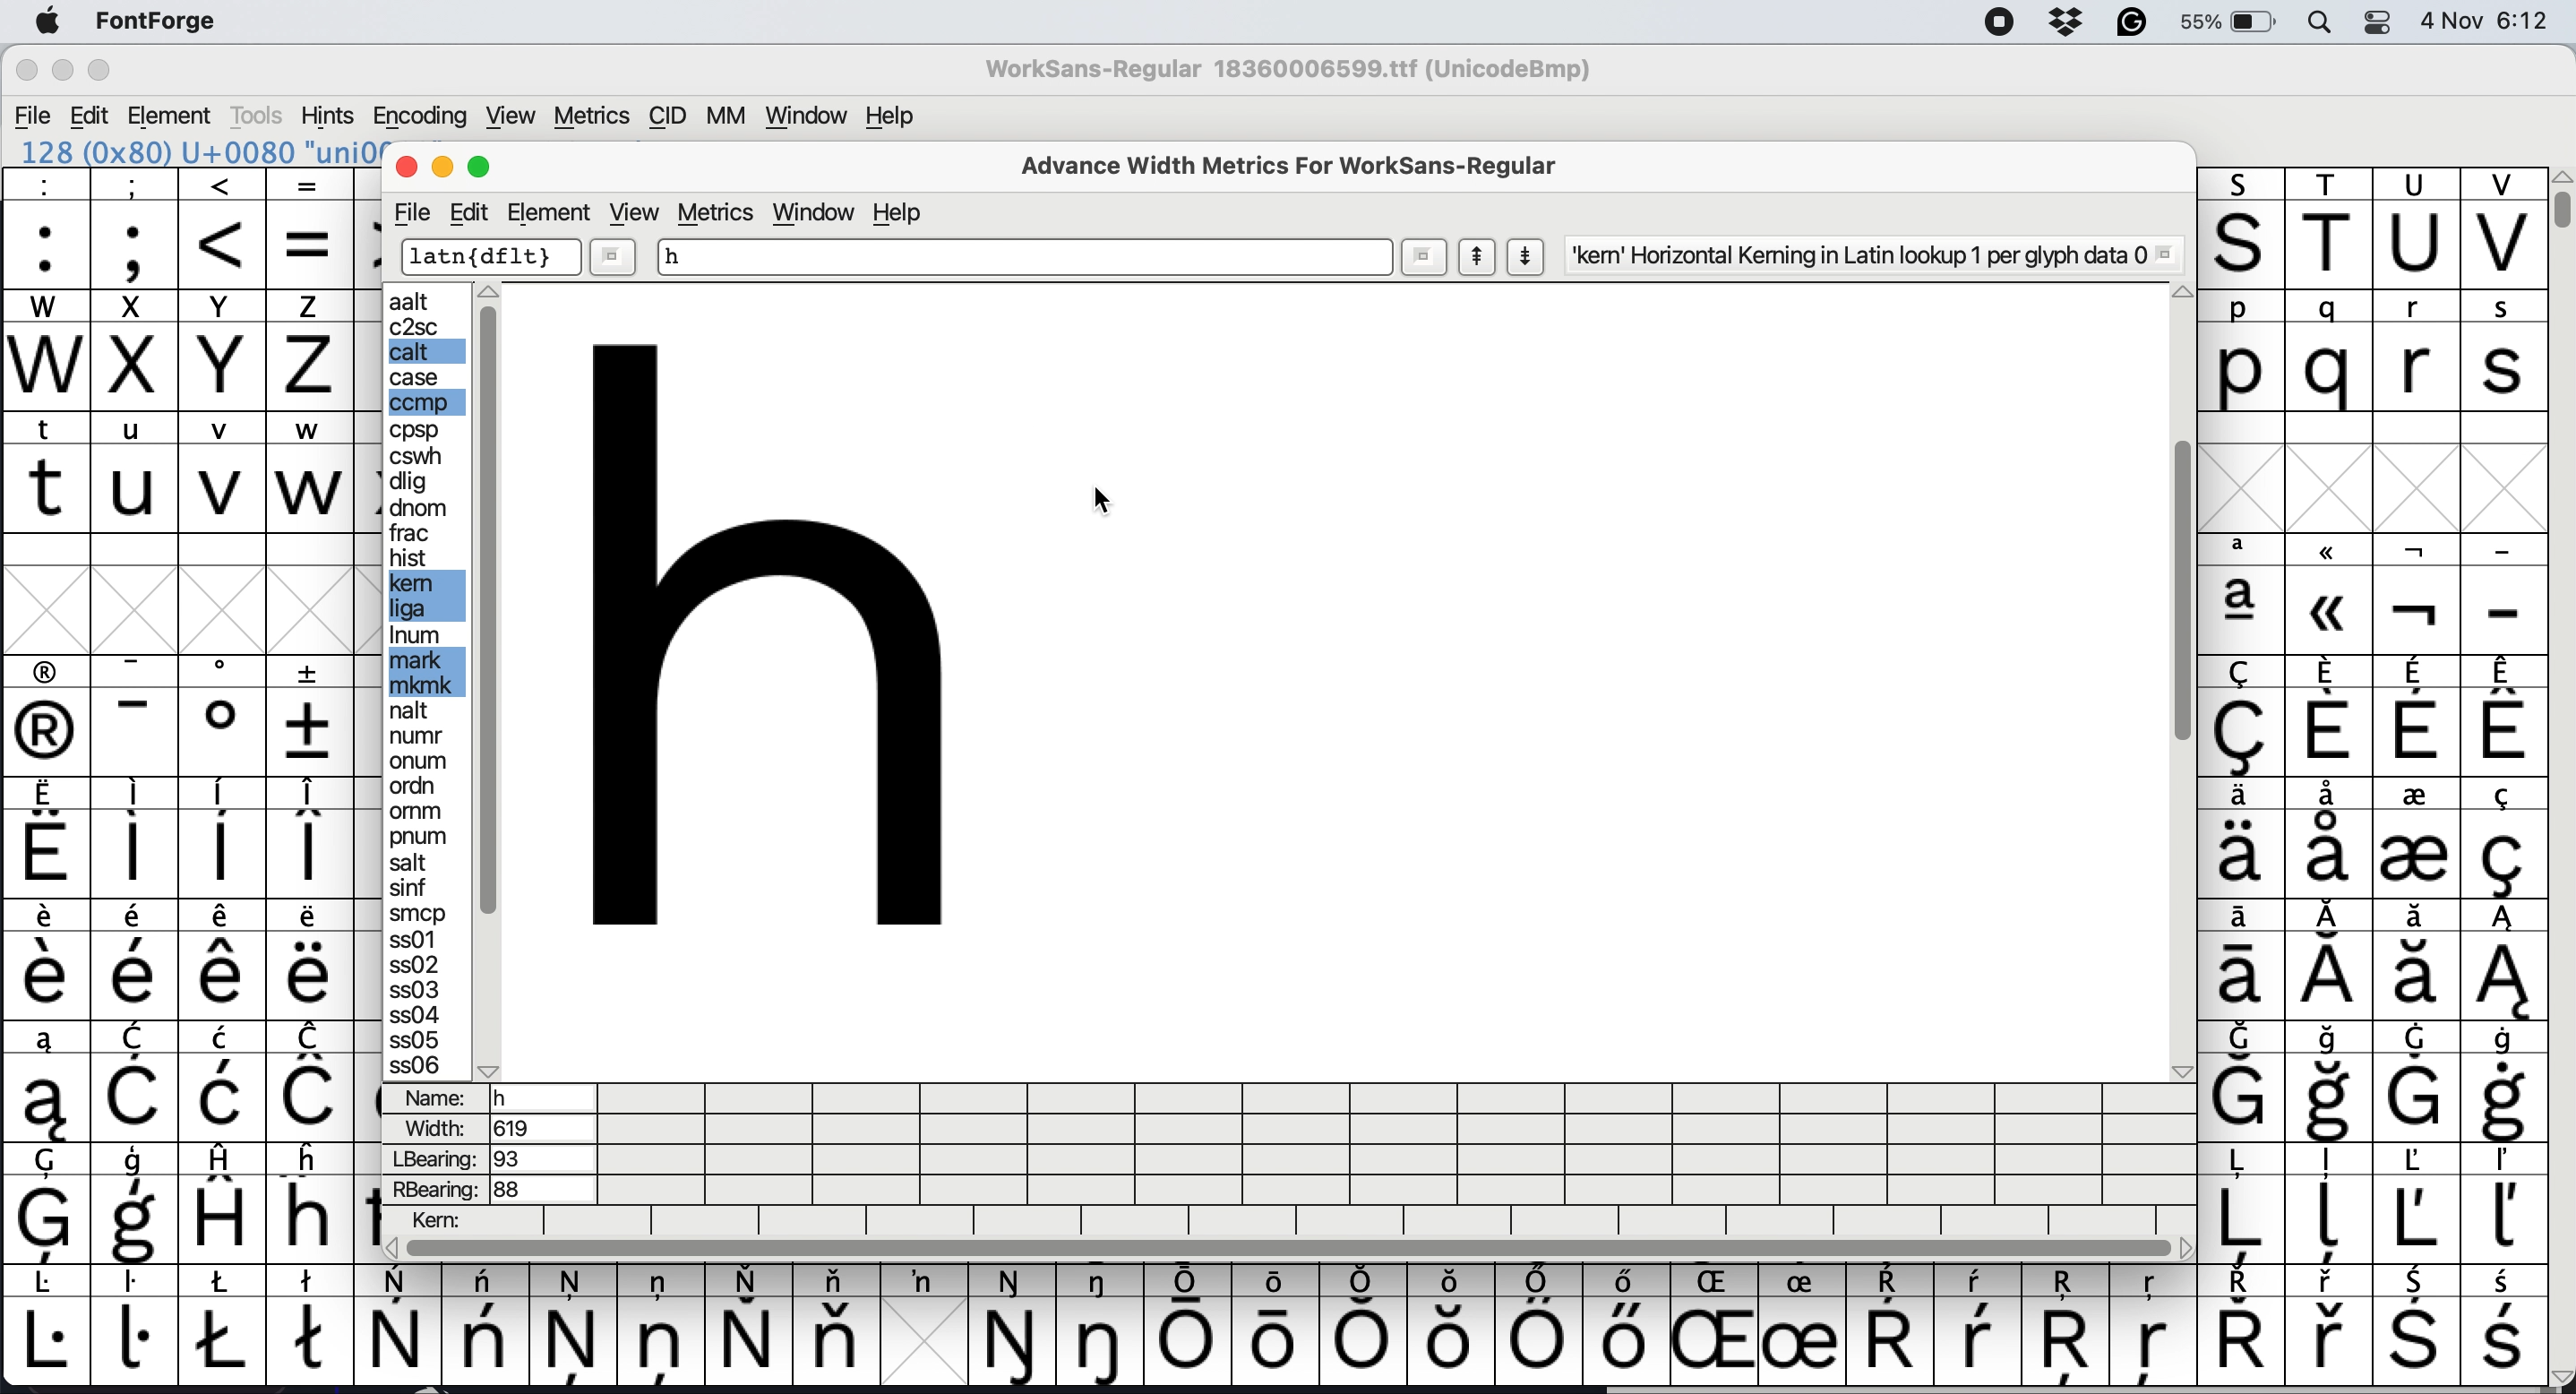 This screenshot has width=2576, height=1394. I want to click on special characters, so click(1272, 1280).